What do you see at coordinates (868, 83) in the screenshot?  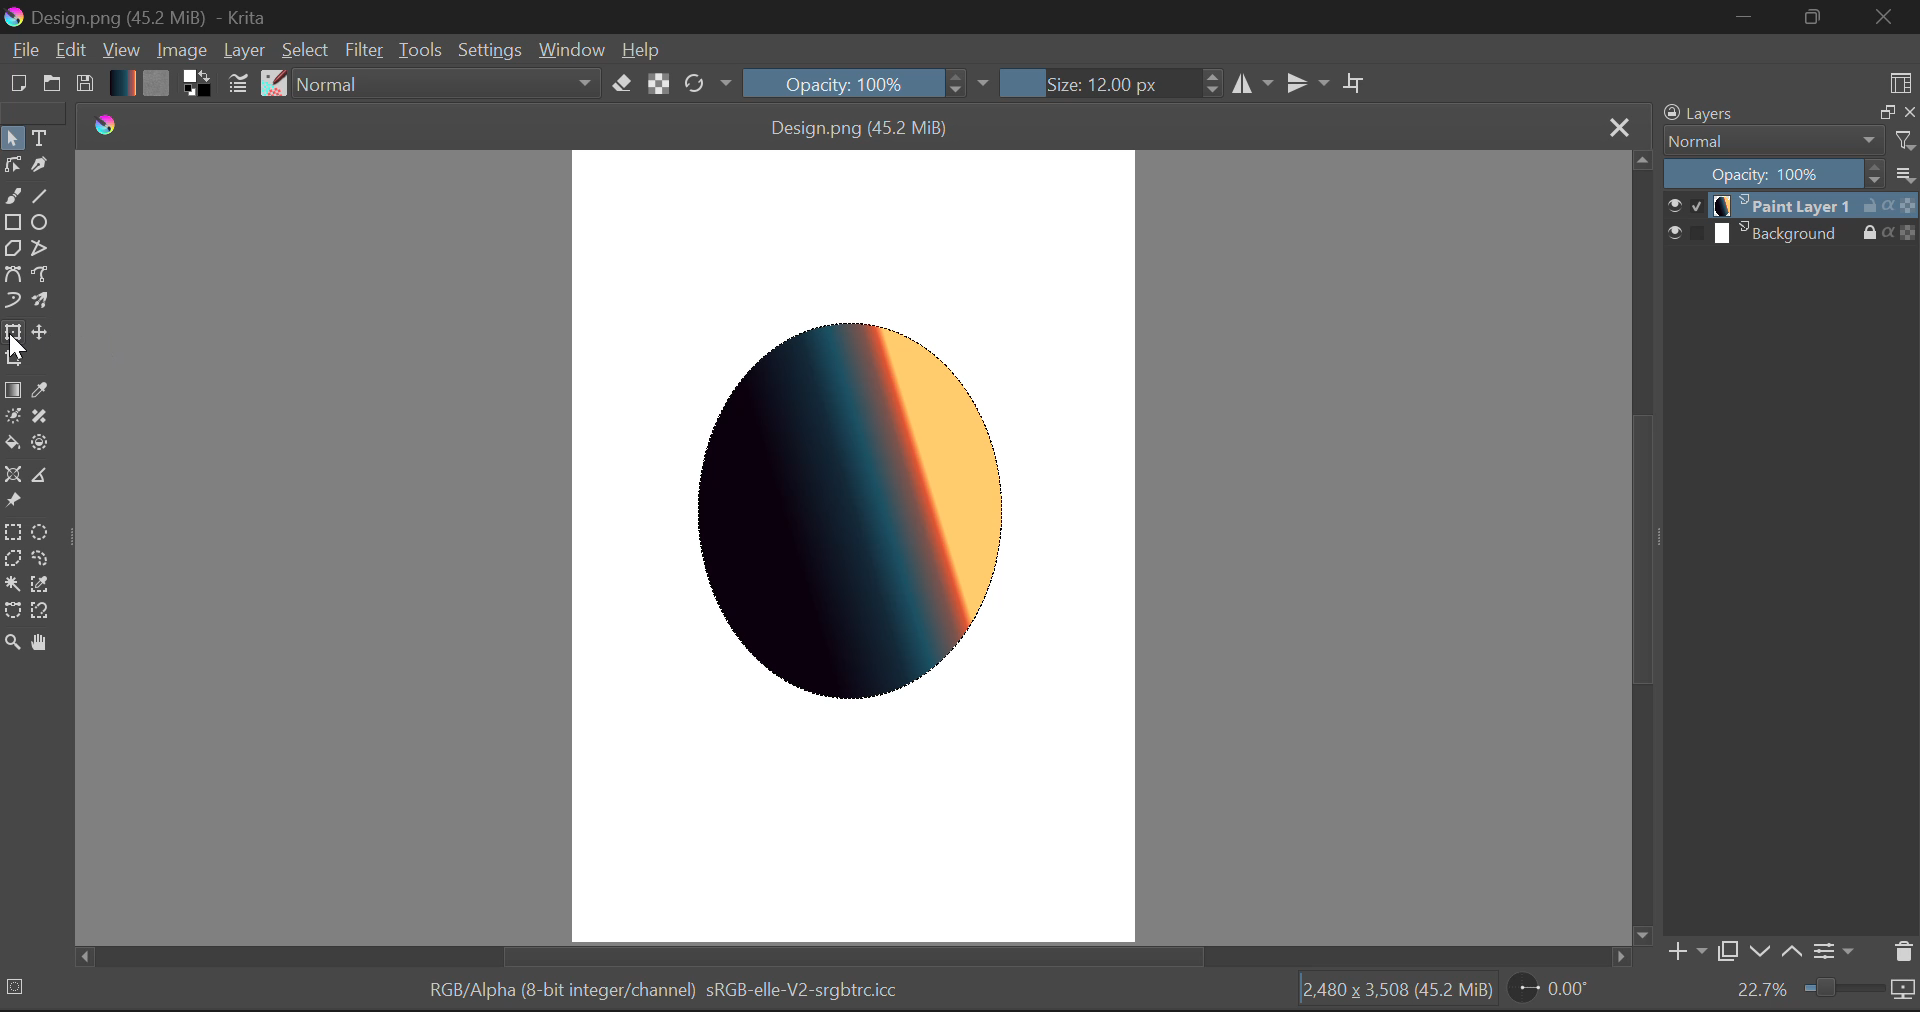 I see `Opacity` at bounding box center [868, 83].